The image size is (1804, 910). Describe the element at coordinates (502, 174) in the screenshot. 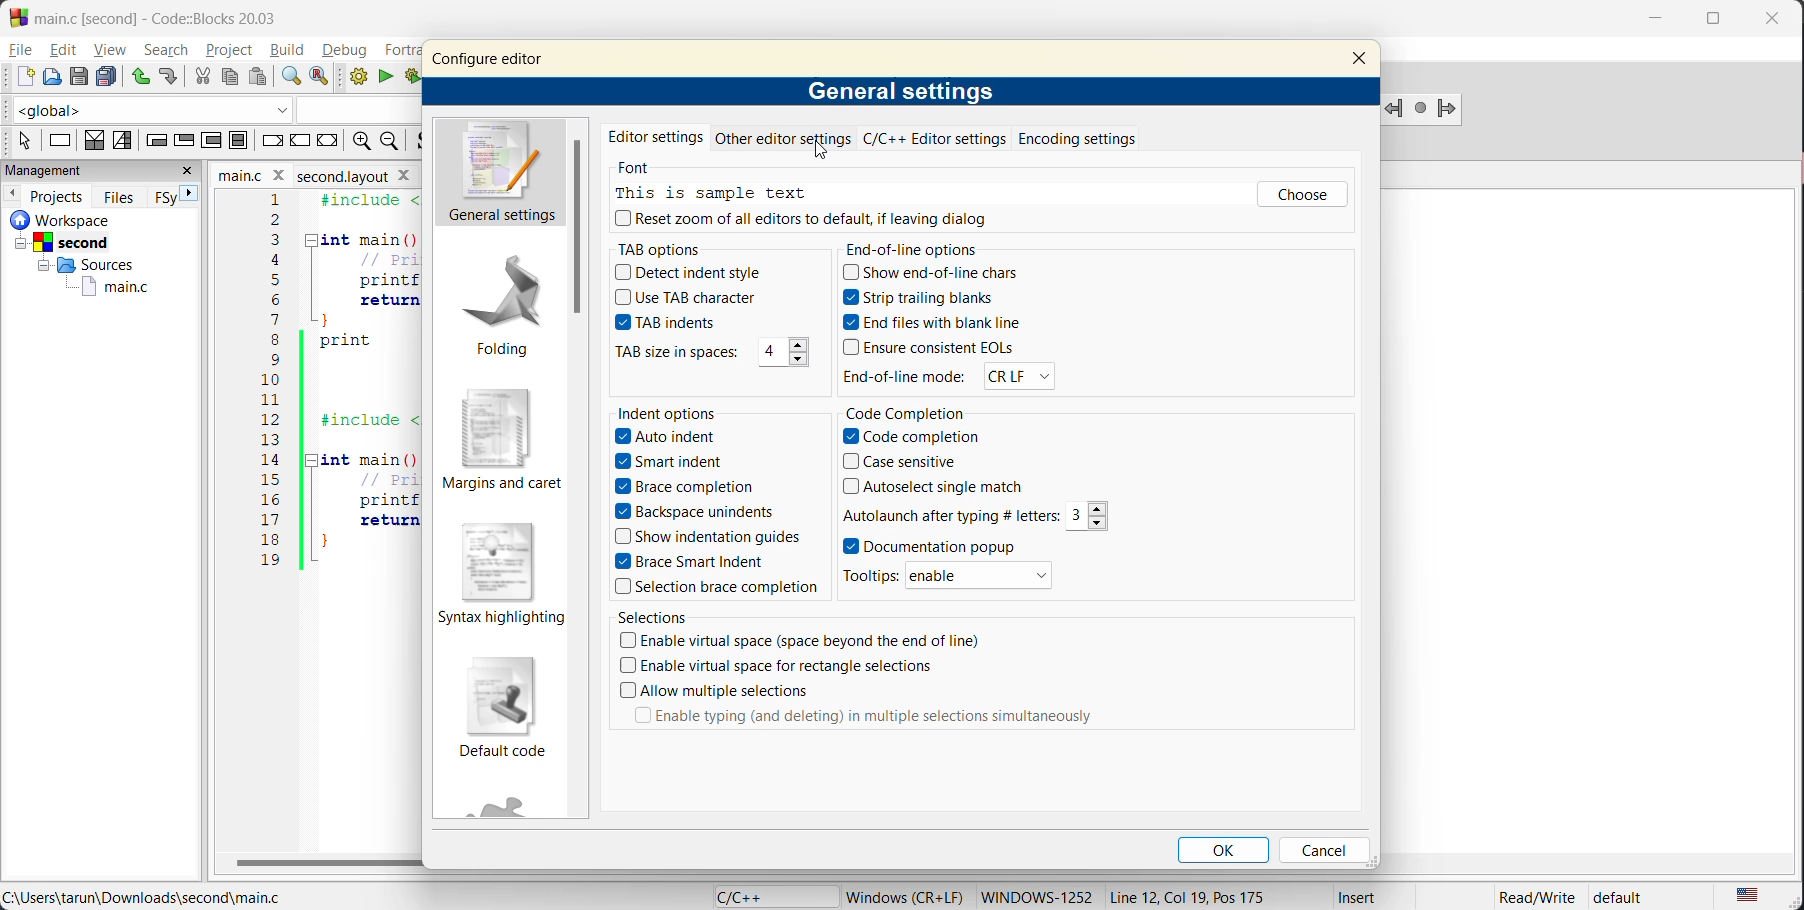

I see `general settings` at that location.